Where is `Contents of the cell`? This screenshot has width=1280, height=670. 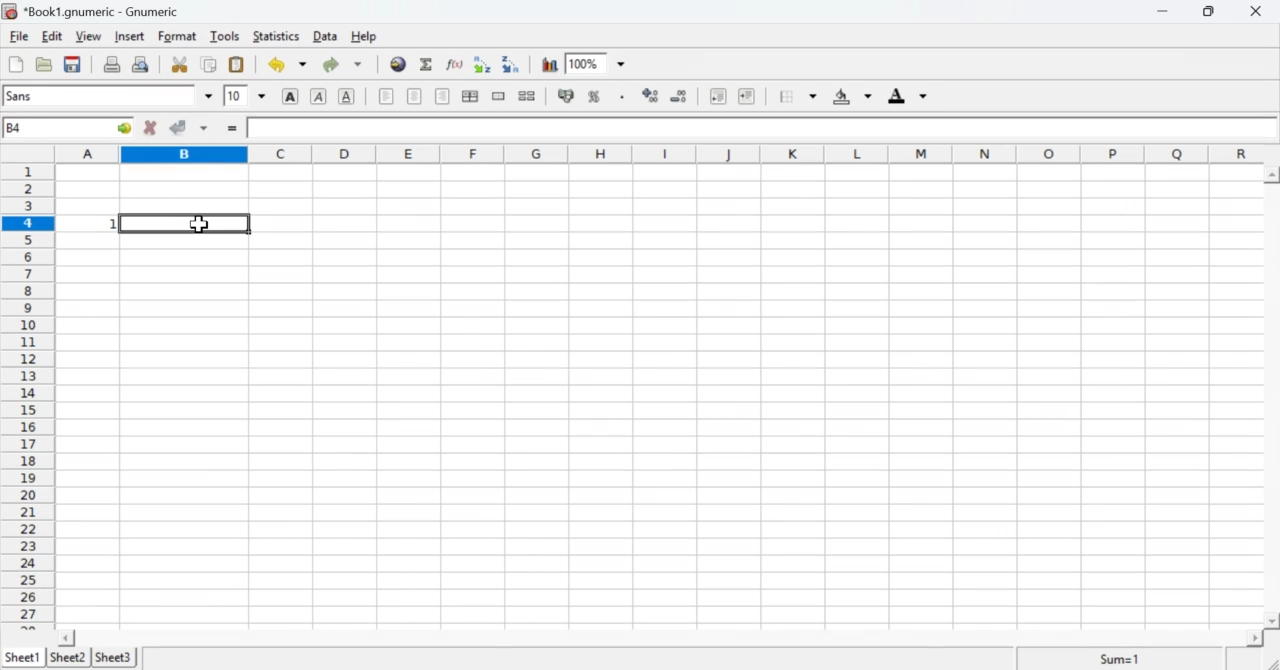 Contents of the cell is located at coordinates (755, 129).